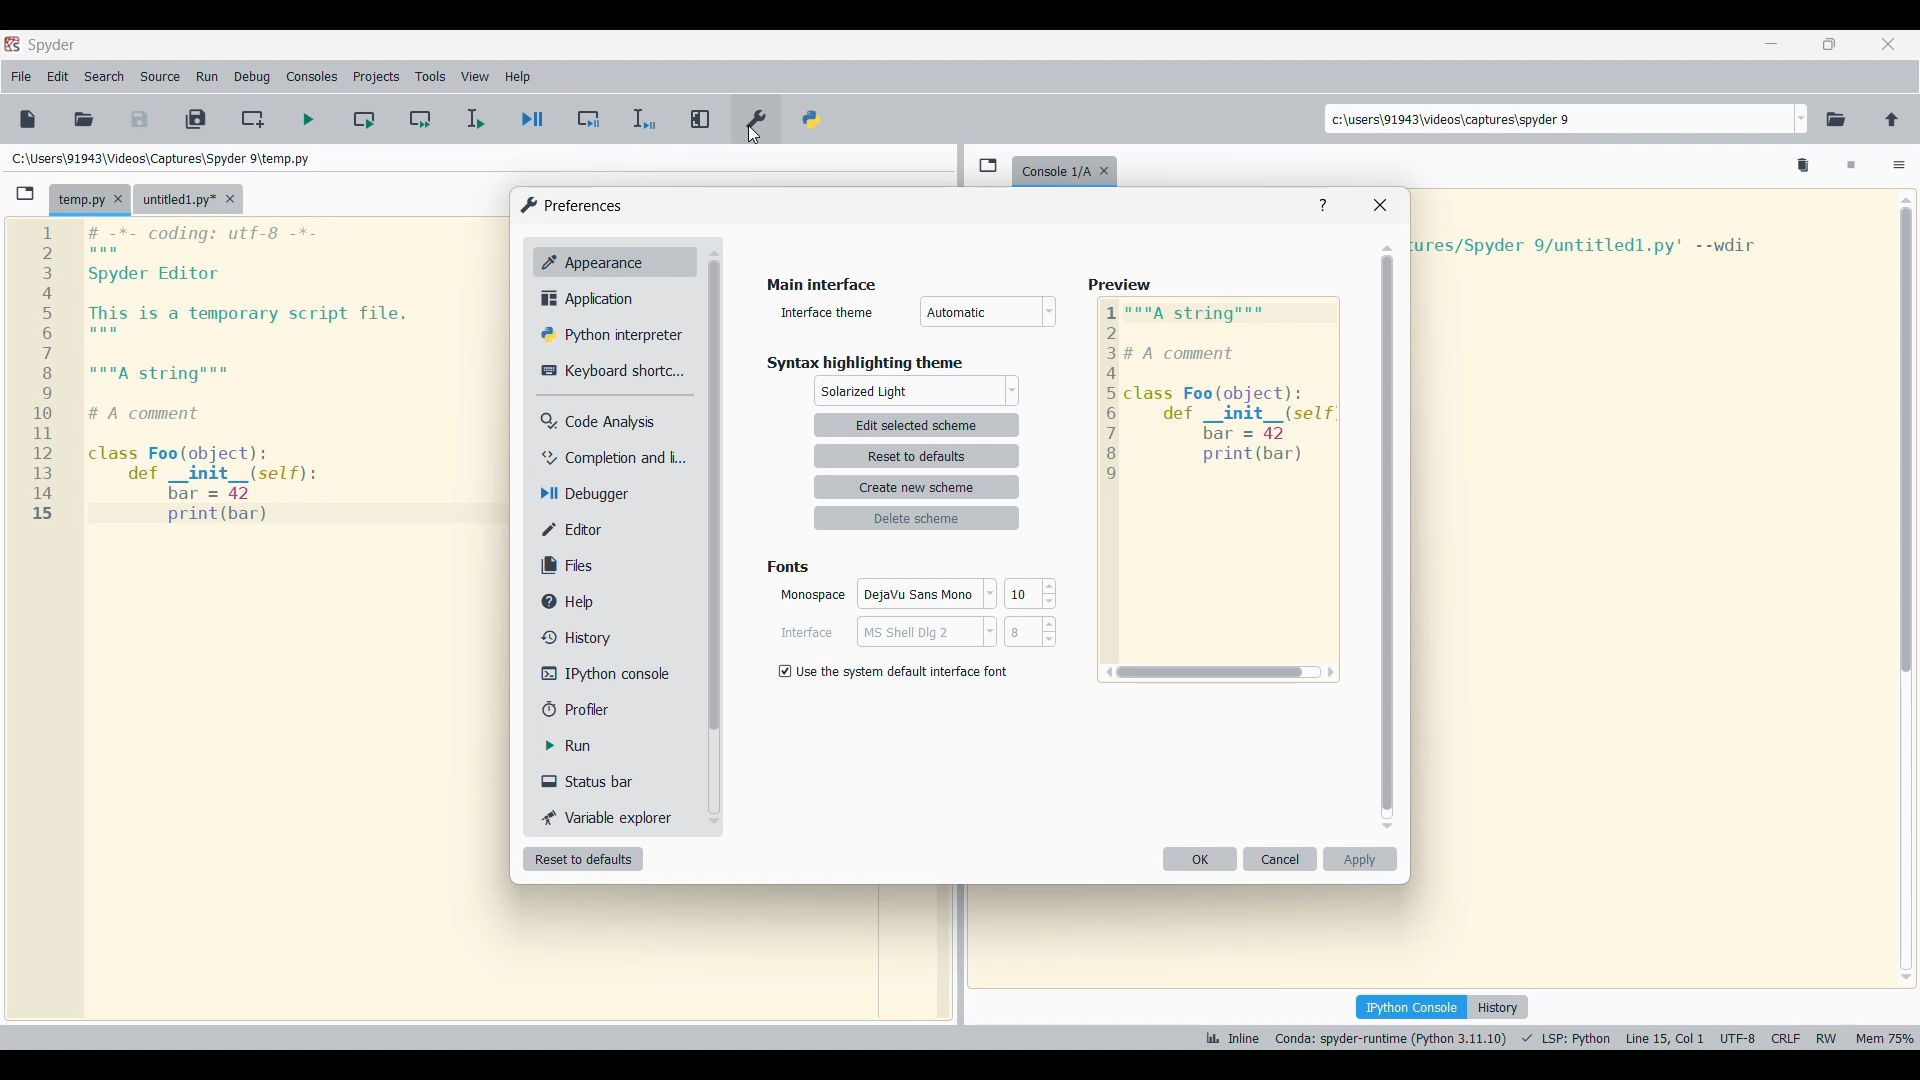 This screenshot has width=1920, height=1080. What do you see at coordinates (645, 119) in the screenshot?
I see `Debug selection/current line` at bounding box center [645, 119].